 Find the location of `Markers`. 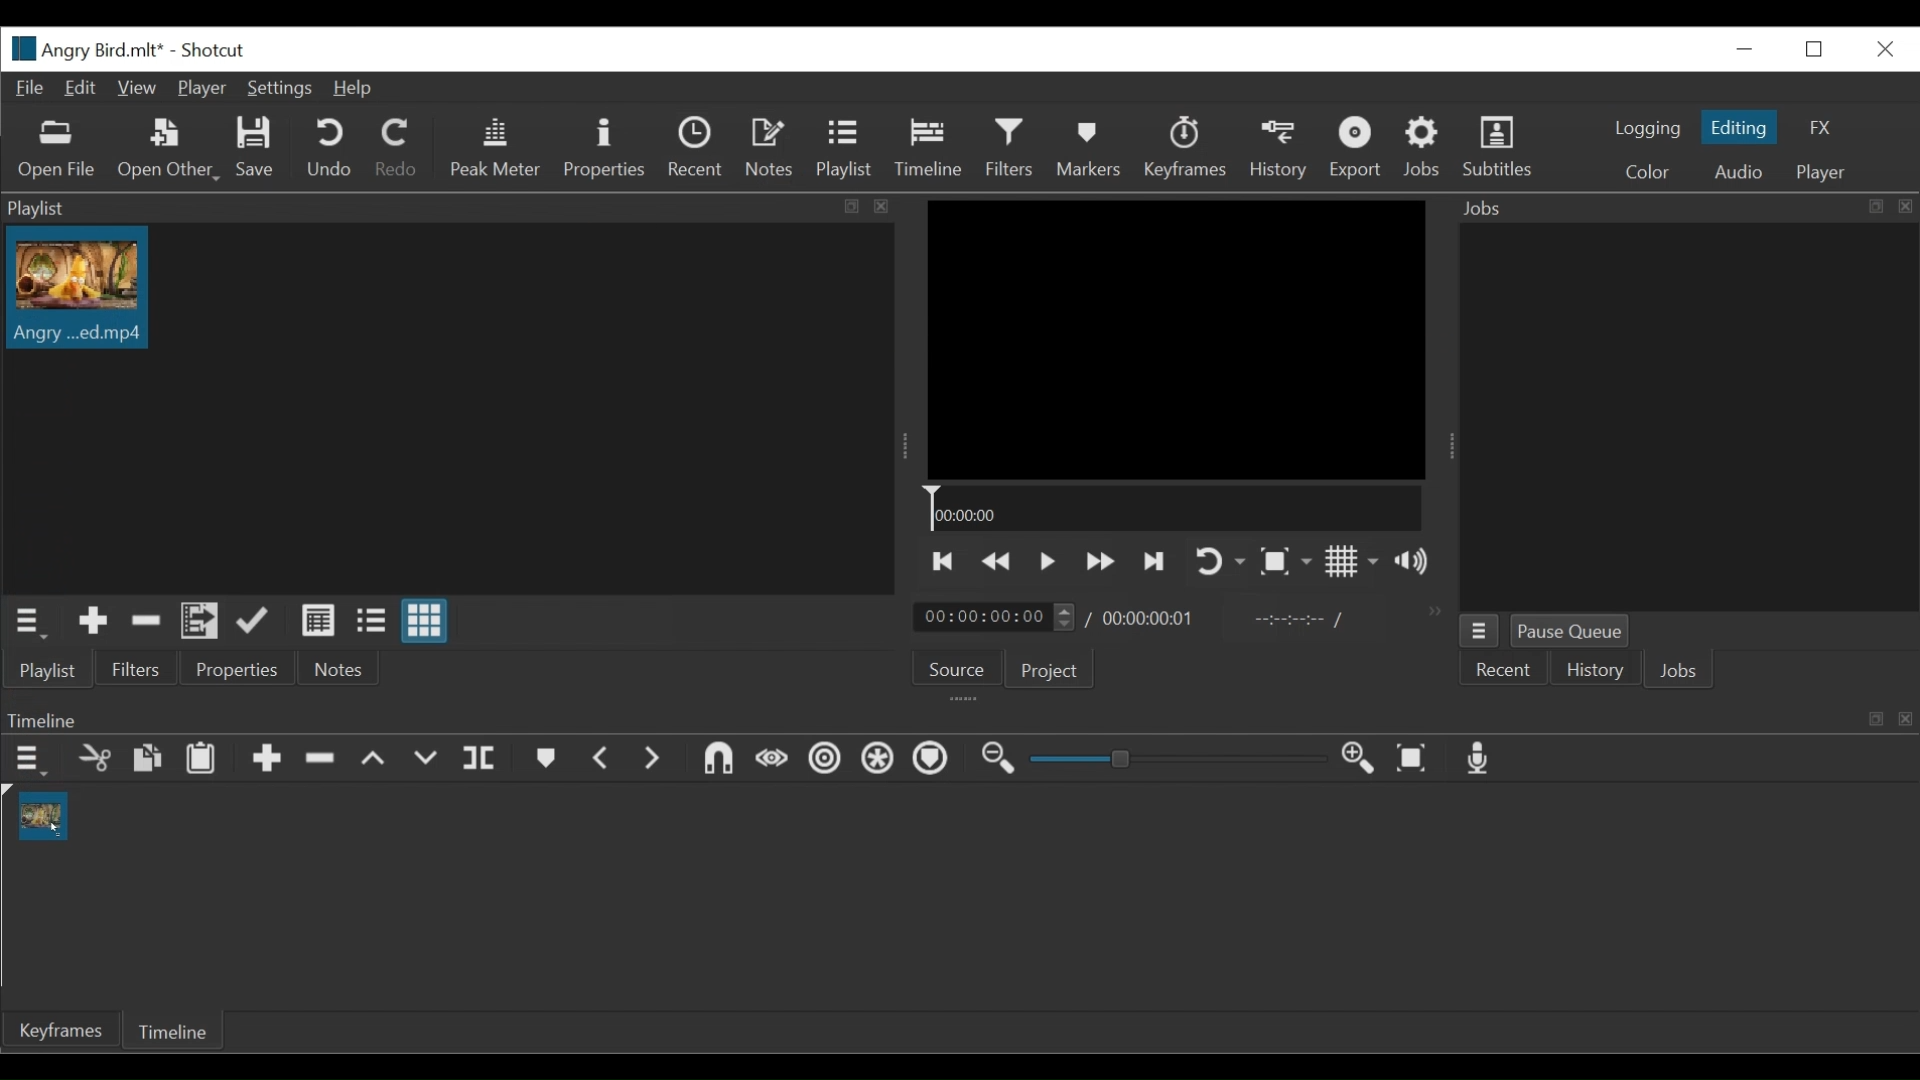

Markers is located at coordinates (1091, 148).